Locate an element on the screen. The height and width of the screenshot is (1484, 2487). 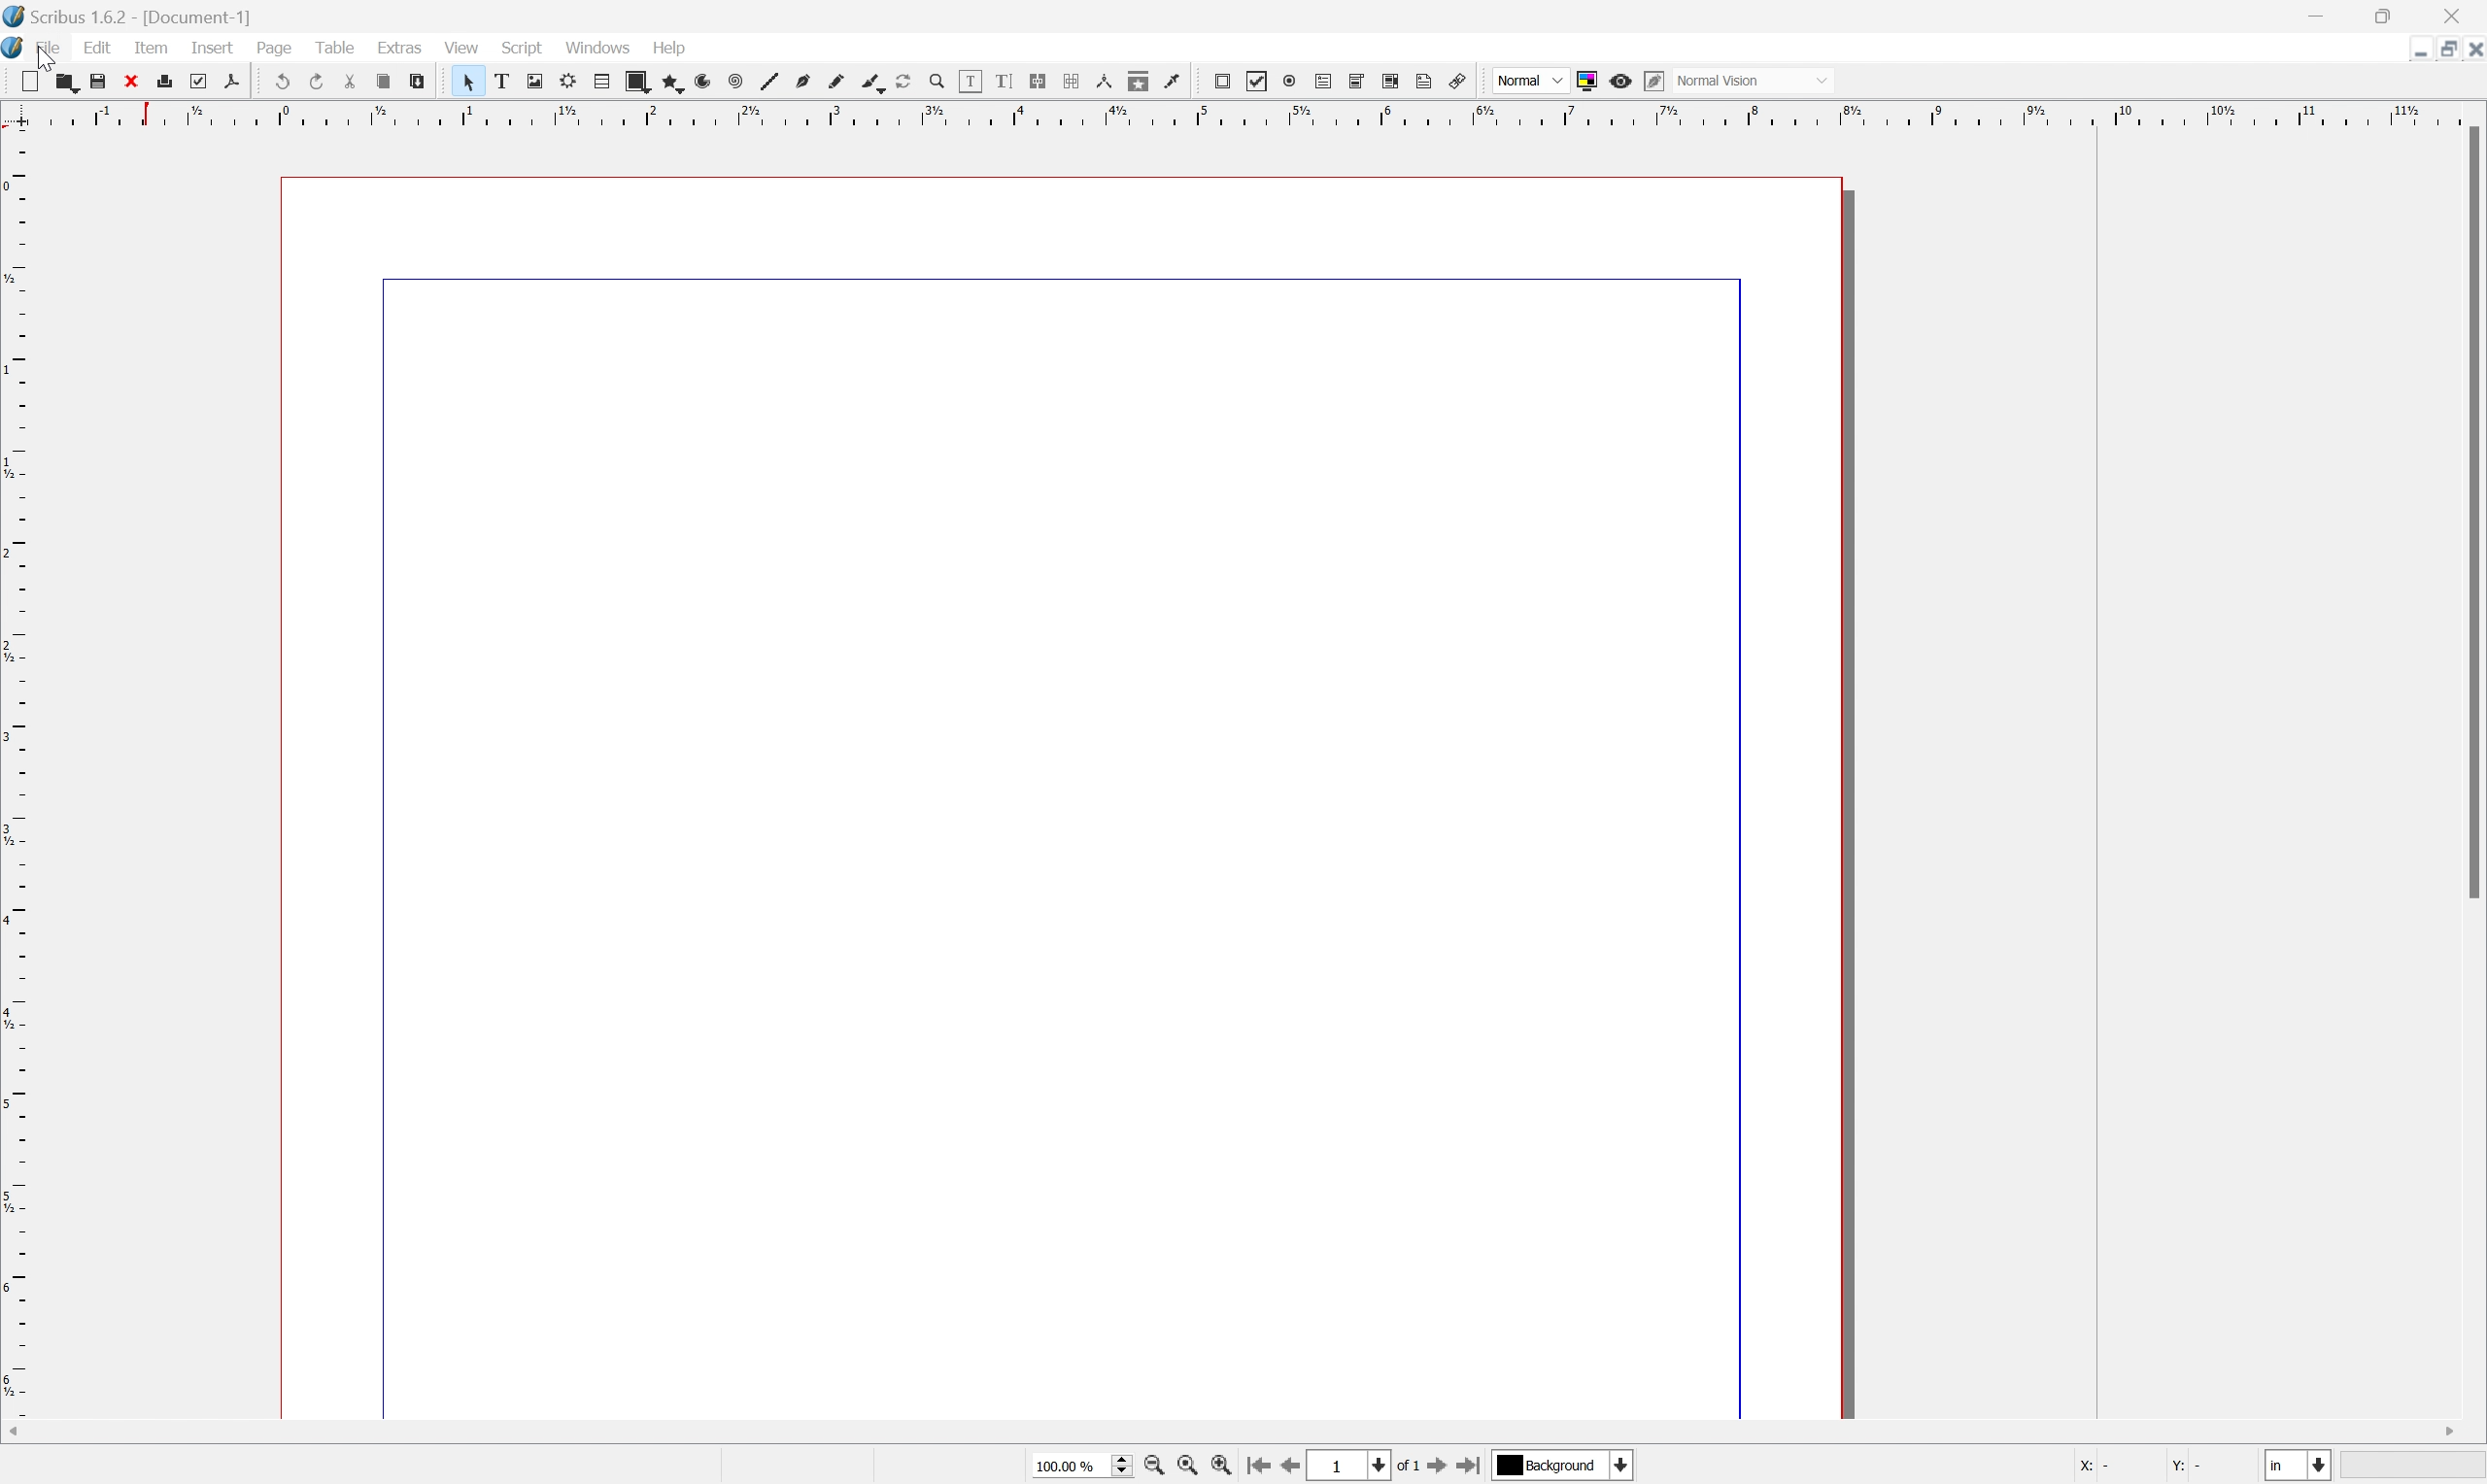
Page is located at coordinates (277, 51).